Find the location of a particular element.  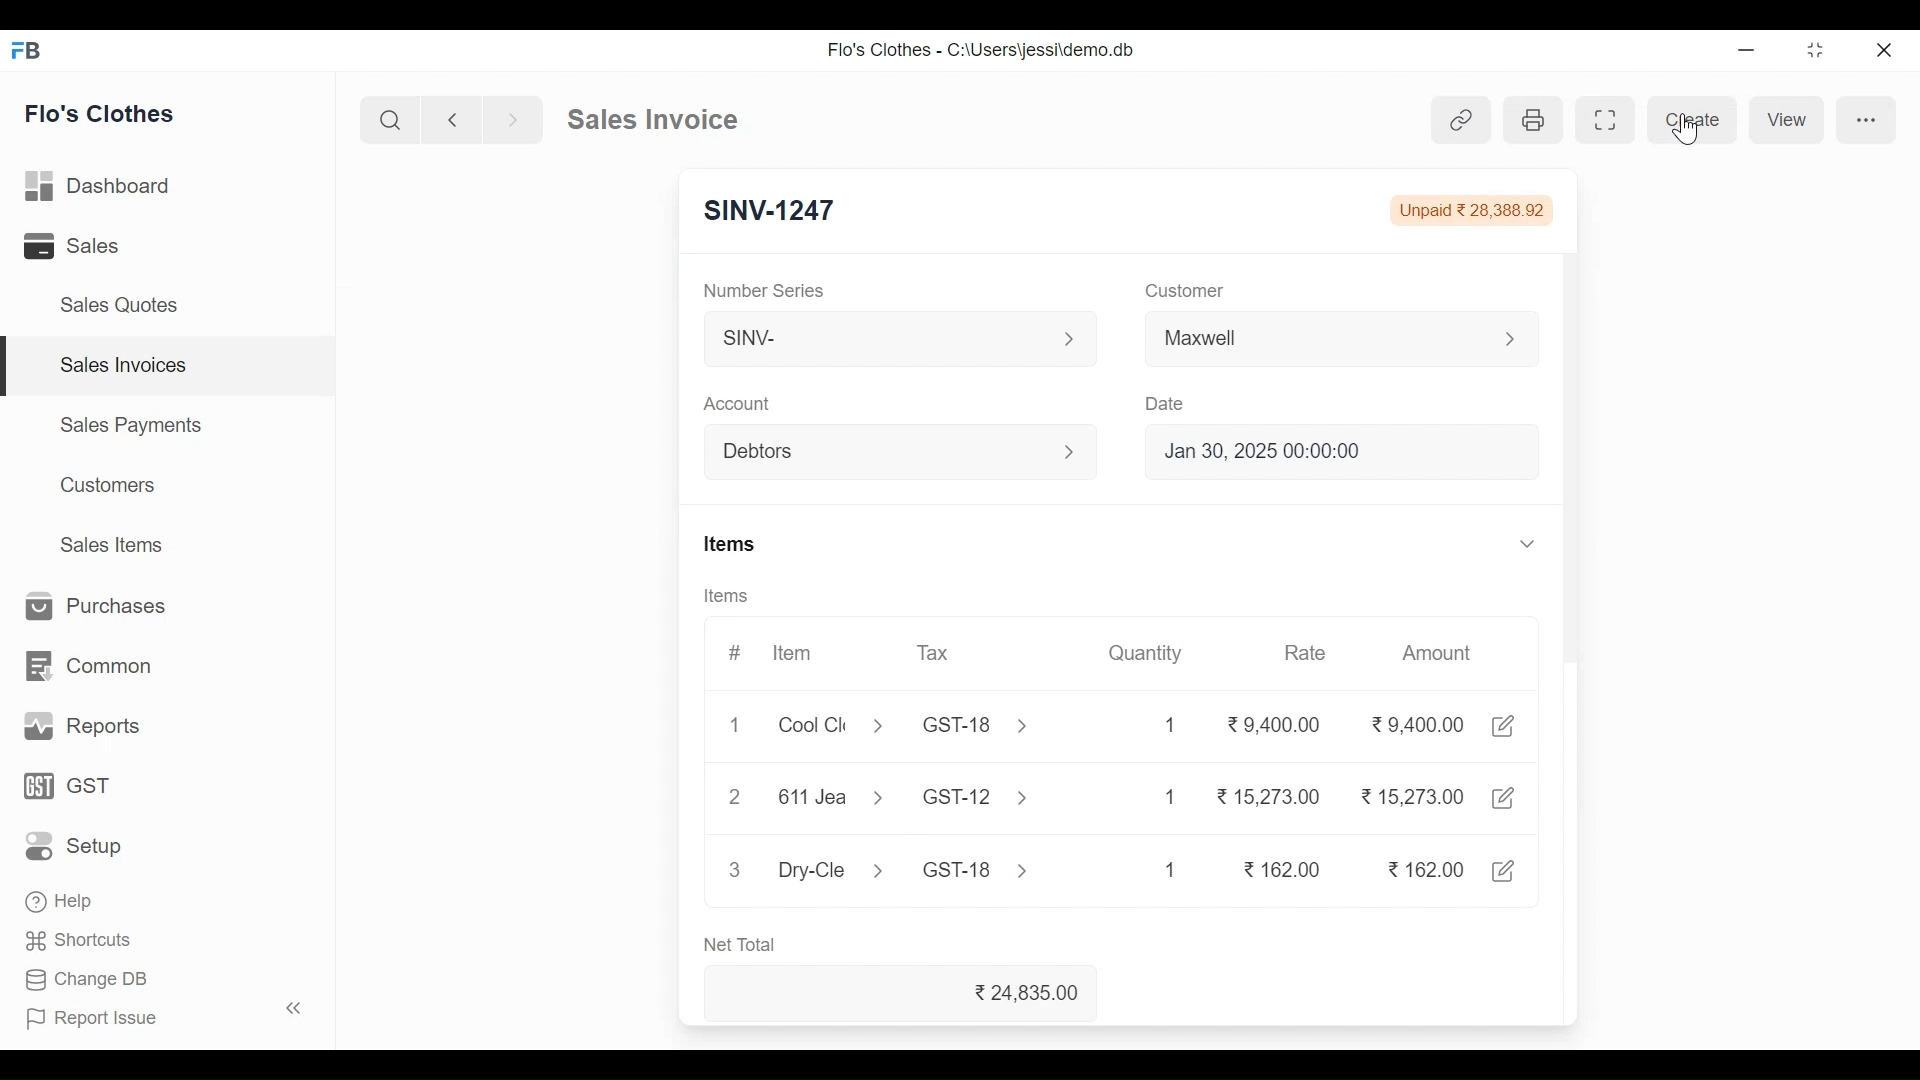

Sales Quotes is located at coordinates (116, 305).